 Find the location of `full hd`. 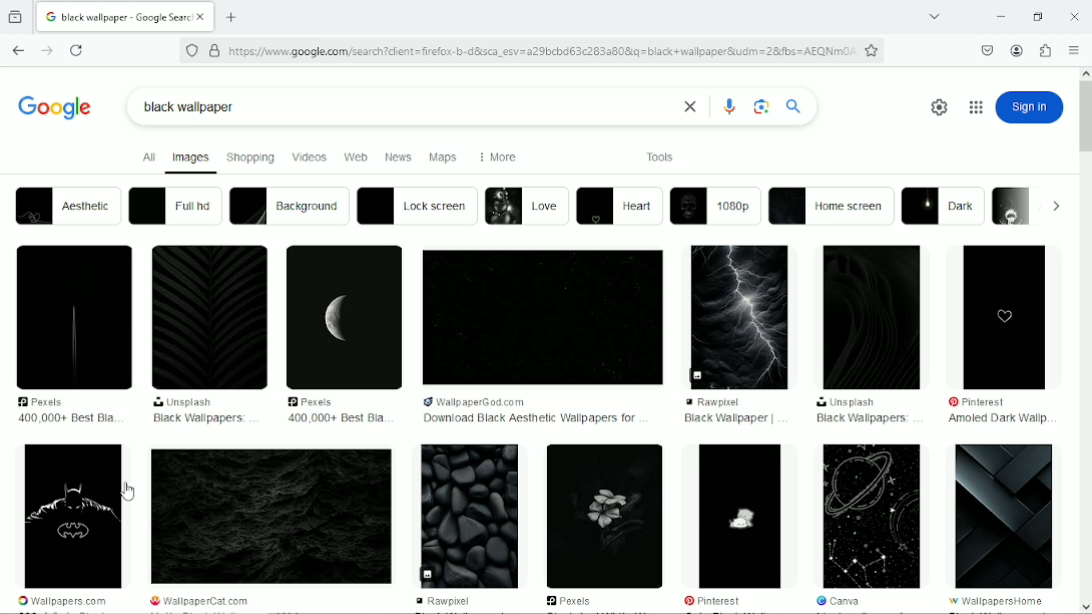

full hd is located at coordinates (174, 205).